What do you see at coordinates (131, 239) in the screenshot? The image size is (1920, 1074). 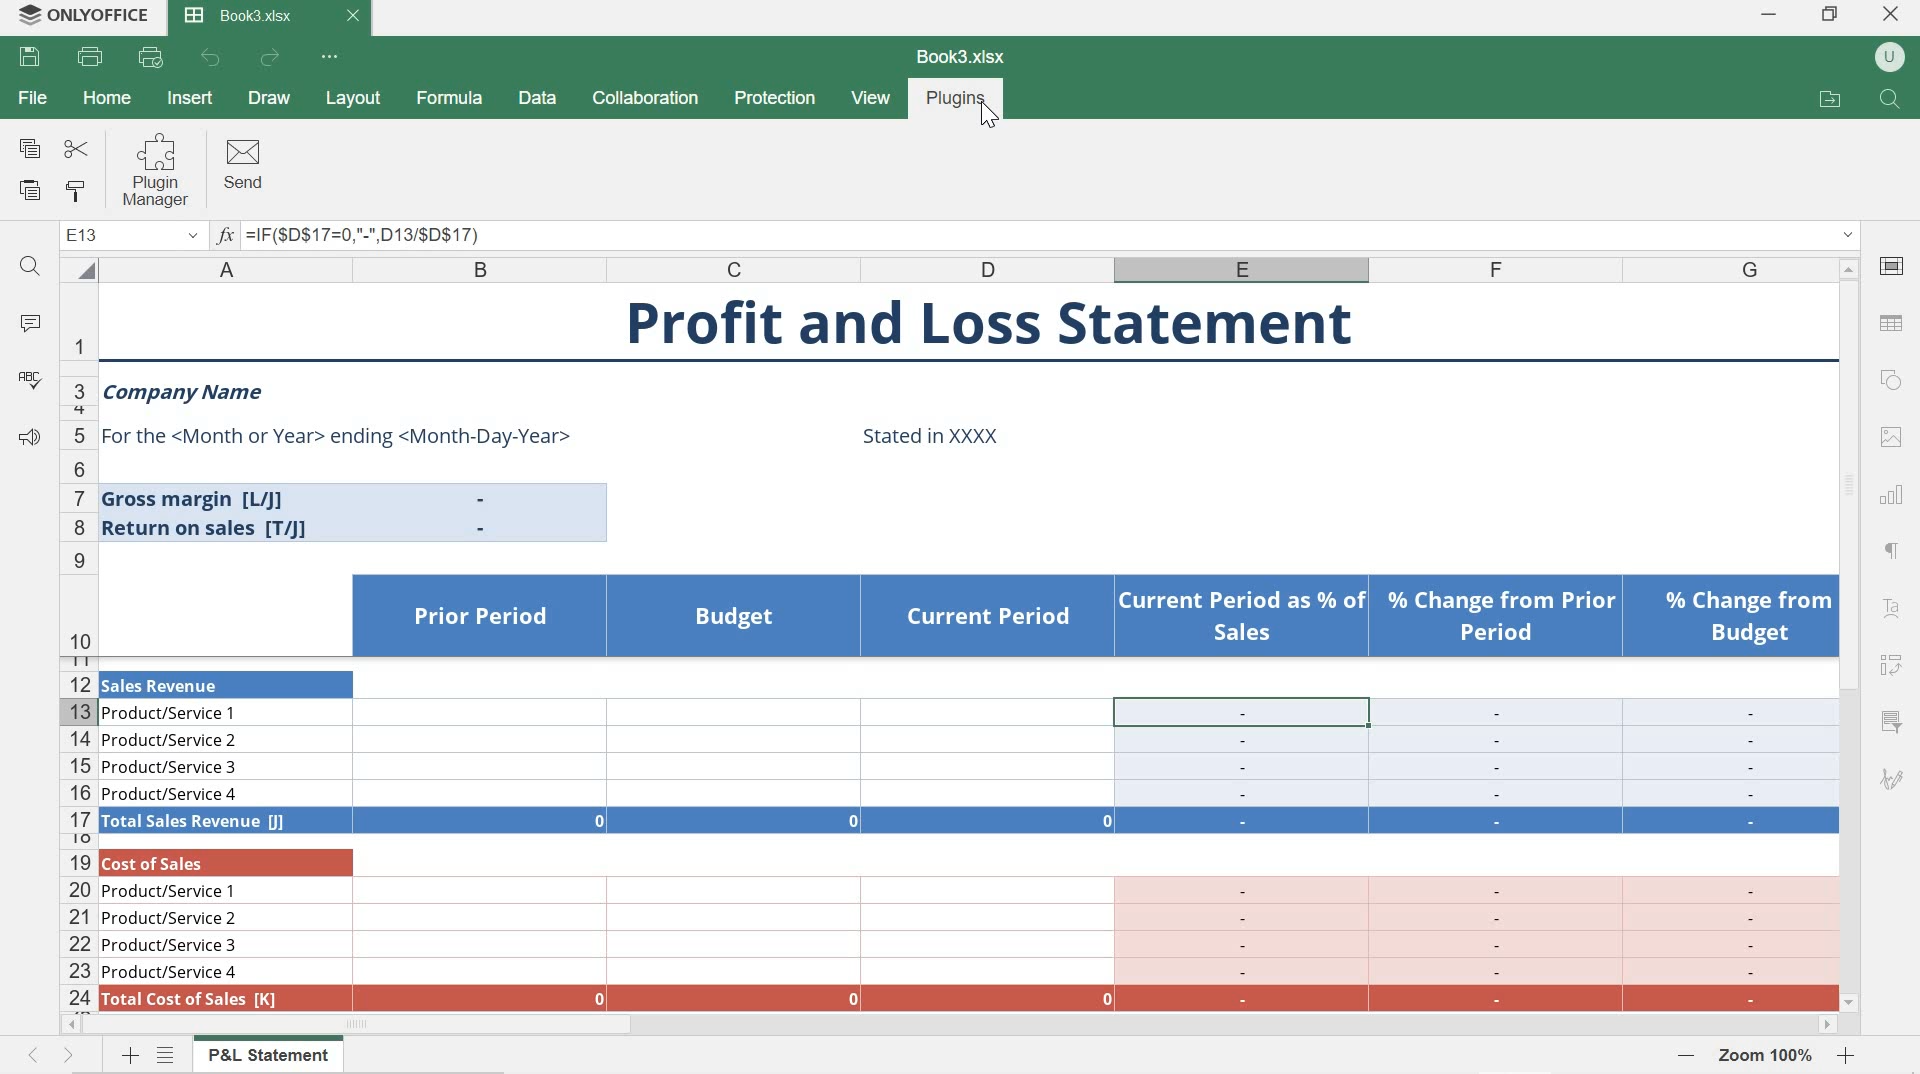 I see `insert cell location` at bounding box center [131, 239].